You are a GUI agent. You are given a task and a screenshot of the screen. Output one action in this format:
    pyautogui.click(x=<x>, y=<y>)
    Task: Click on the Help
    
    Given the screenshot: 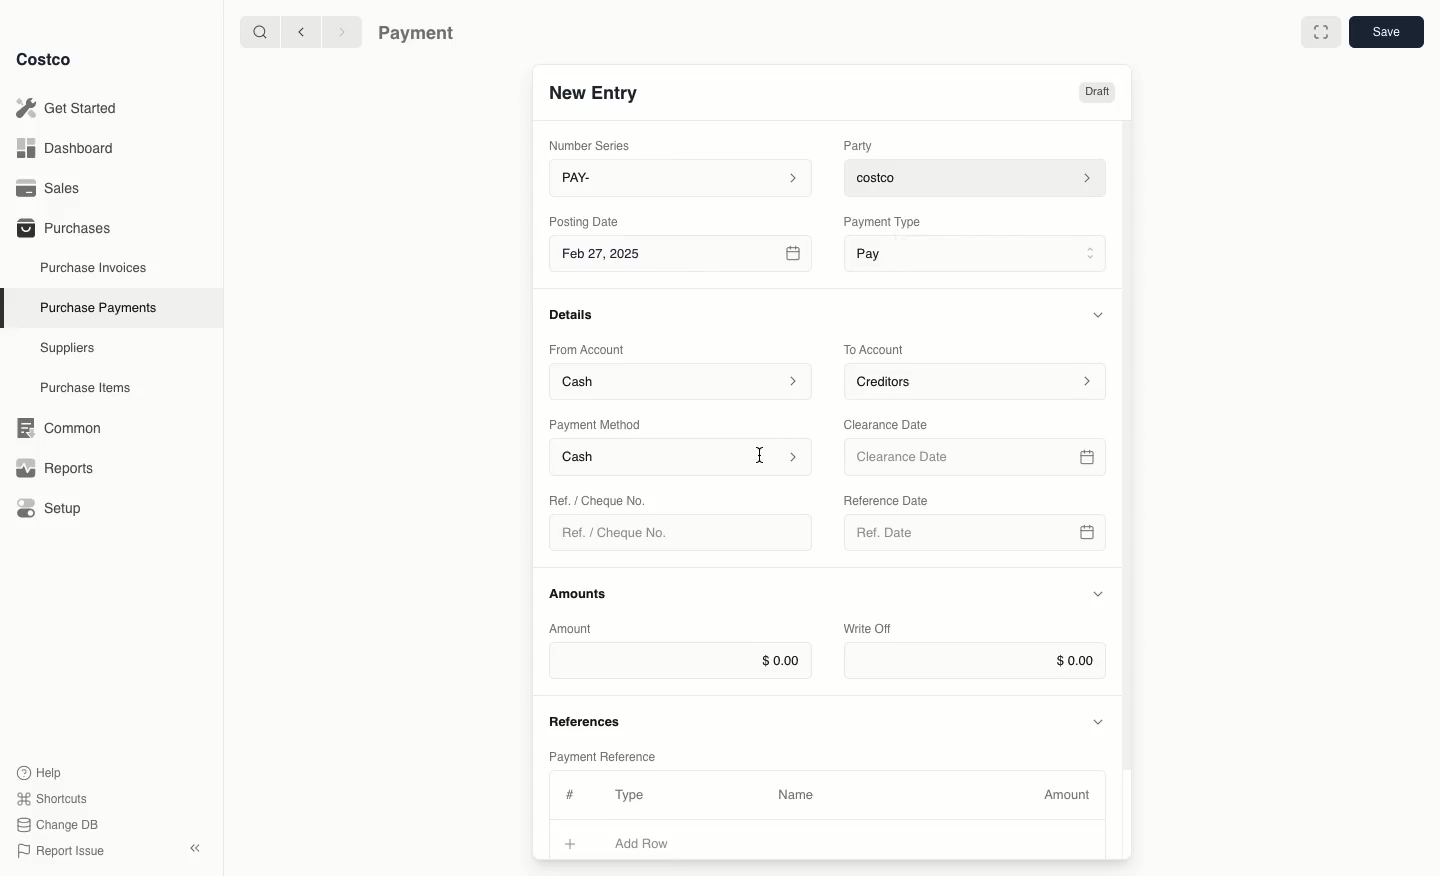 What is the action you would take?
    pyautogui.click(x=39, y=771)
    